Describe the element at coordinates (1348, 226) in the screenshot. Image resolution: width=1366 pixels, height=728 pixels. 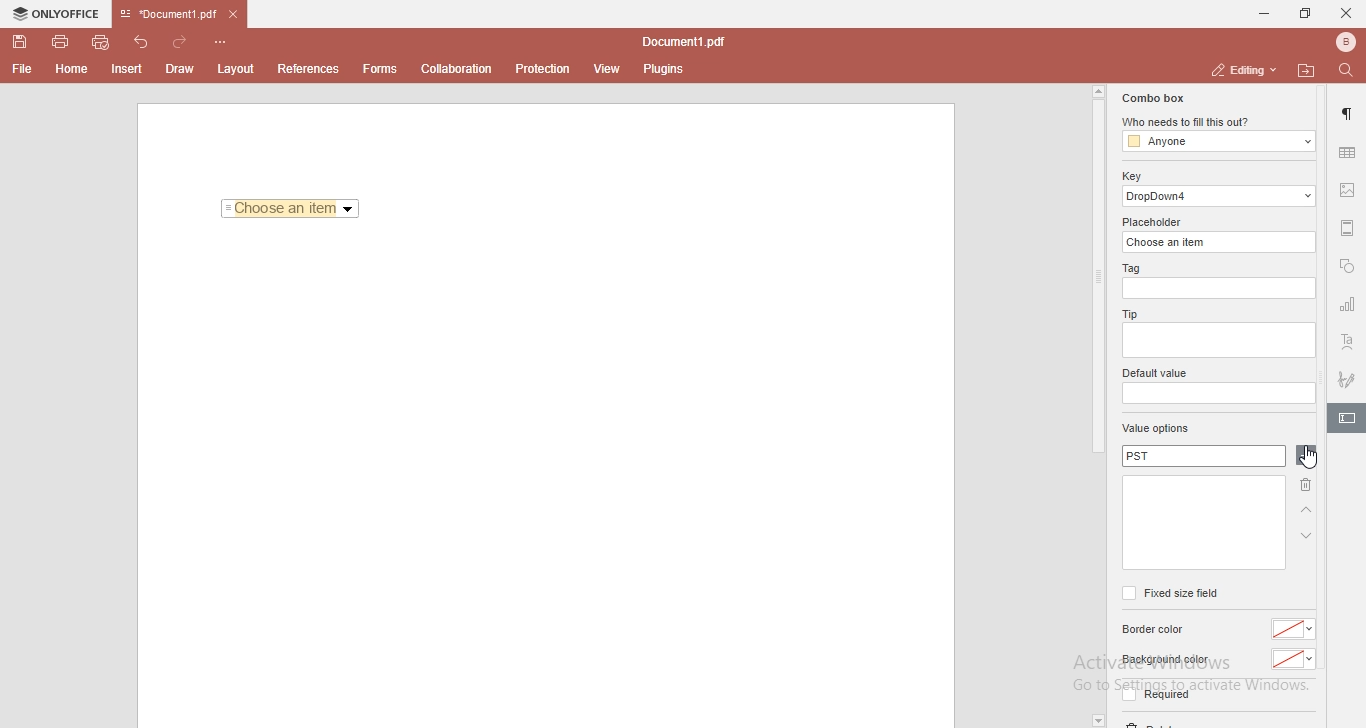
I see `margin` at that location.